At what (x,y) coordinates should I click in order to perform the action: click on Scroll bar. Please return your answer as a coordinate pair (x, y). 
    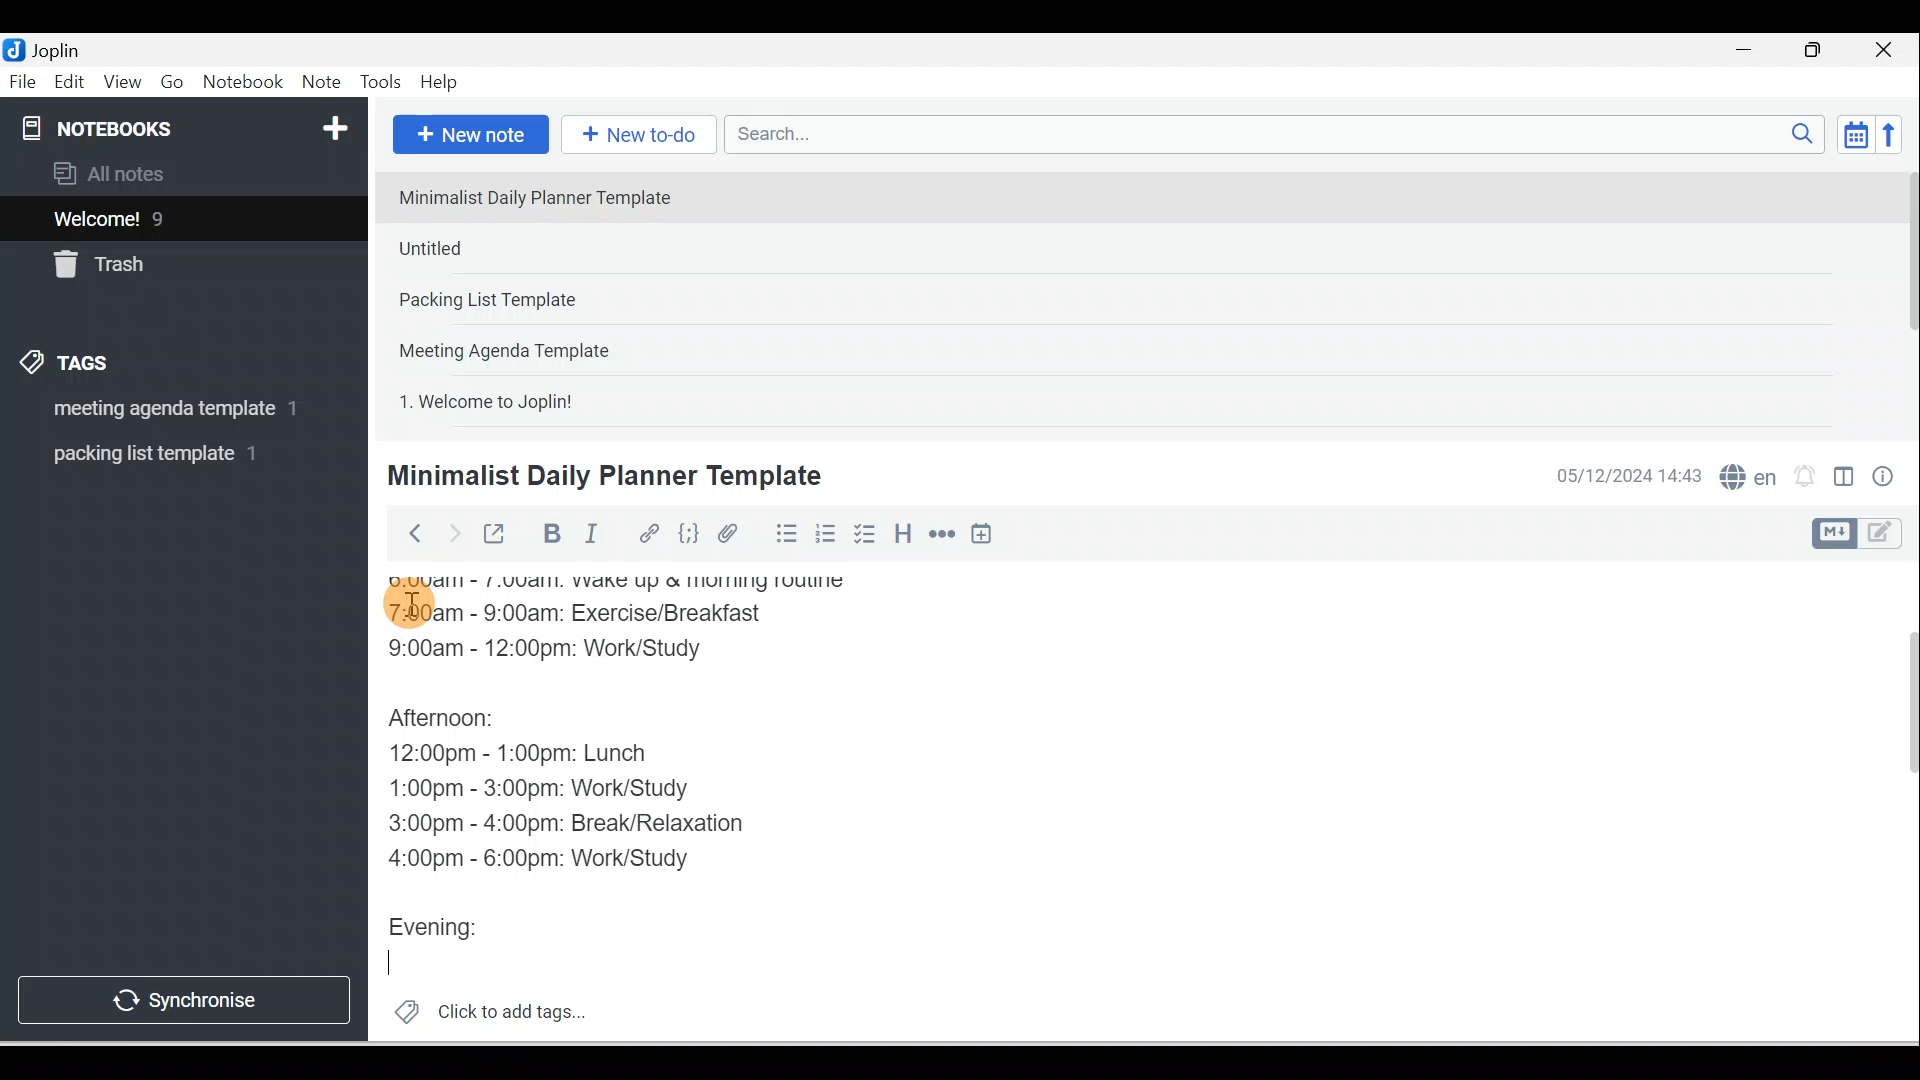
    Looking at the image, I should click on (1898, 802).